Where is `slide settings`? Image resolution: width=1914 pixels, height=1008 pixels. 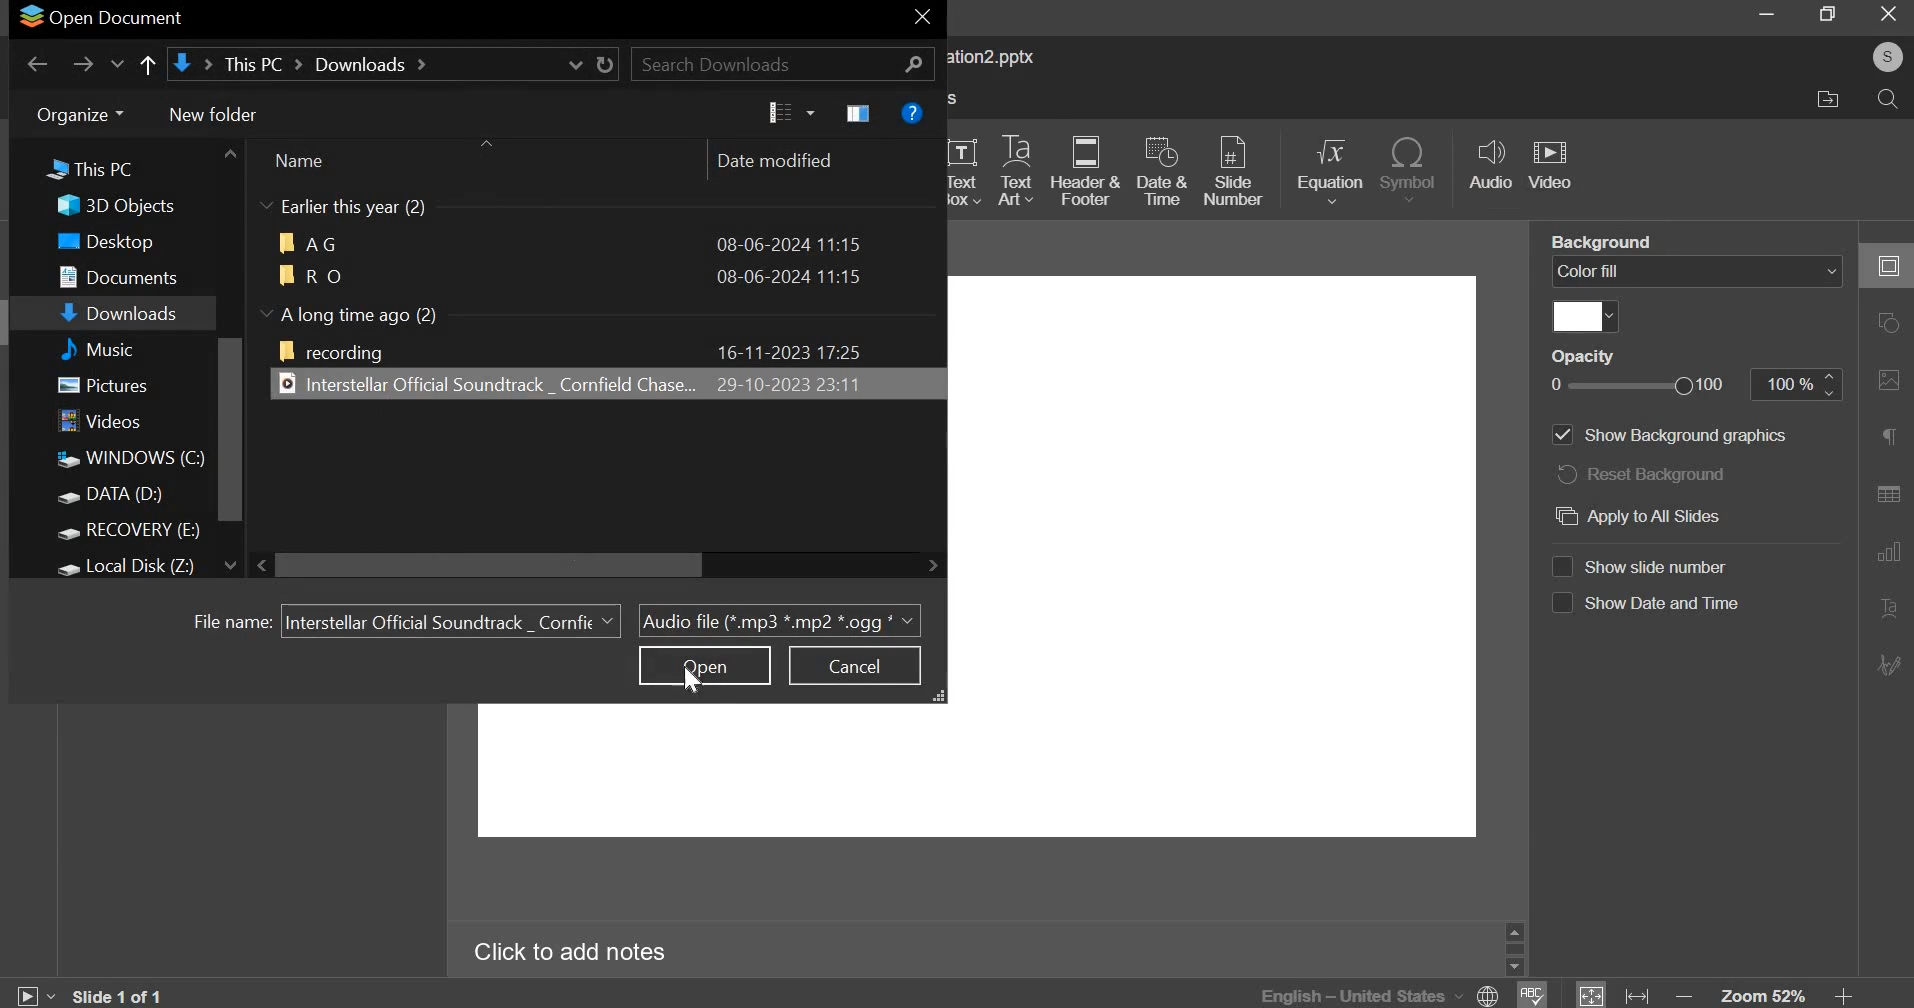
slide settings is located at coordinates (1887, 265).